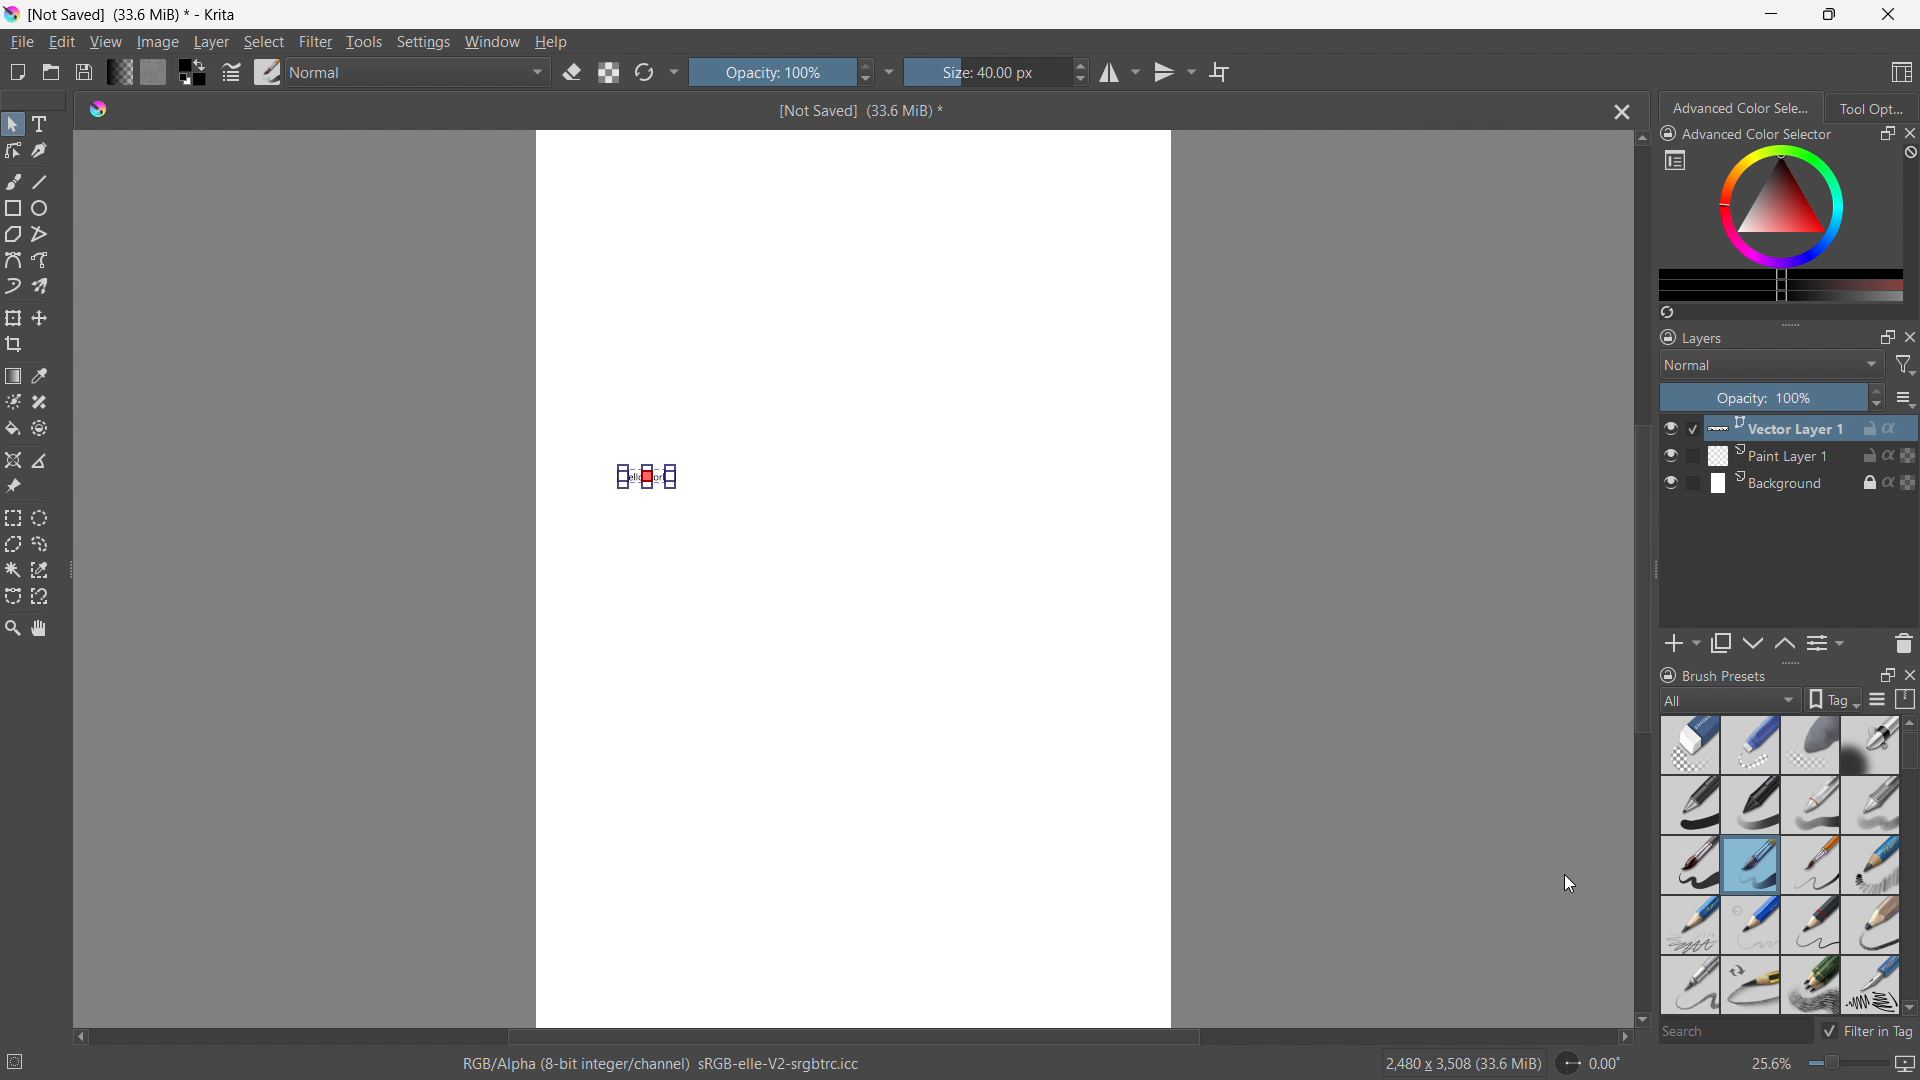 This screenshot has width=1920, height=1080. What do you see at coordinates (15, 181) in the screenshot?
I see `freehand brush tool` at bounding box center [15, 181].